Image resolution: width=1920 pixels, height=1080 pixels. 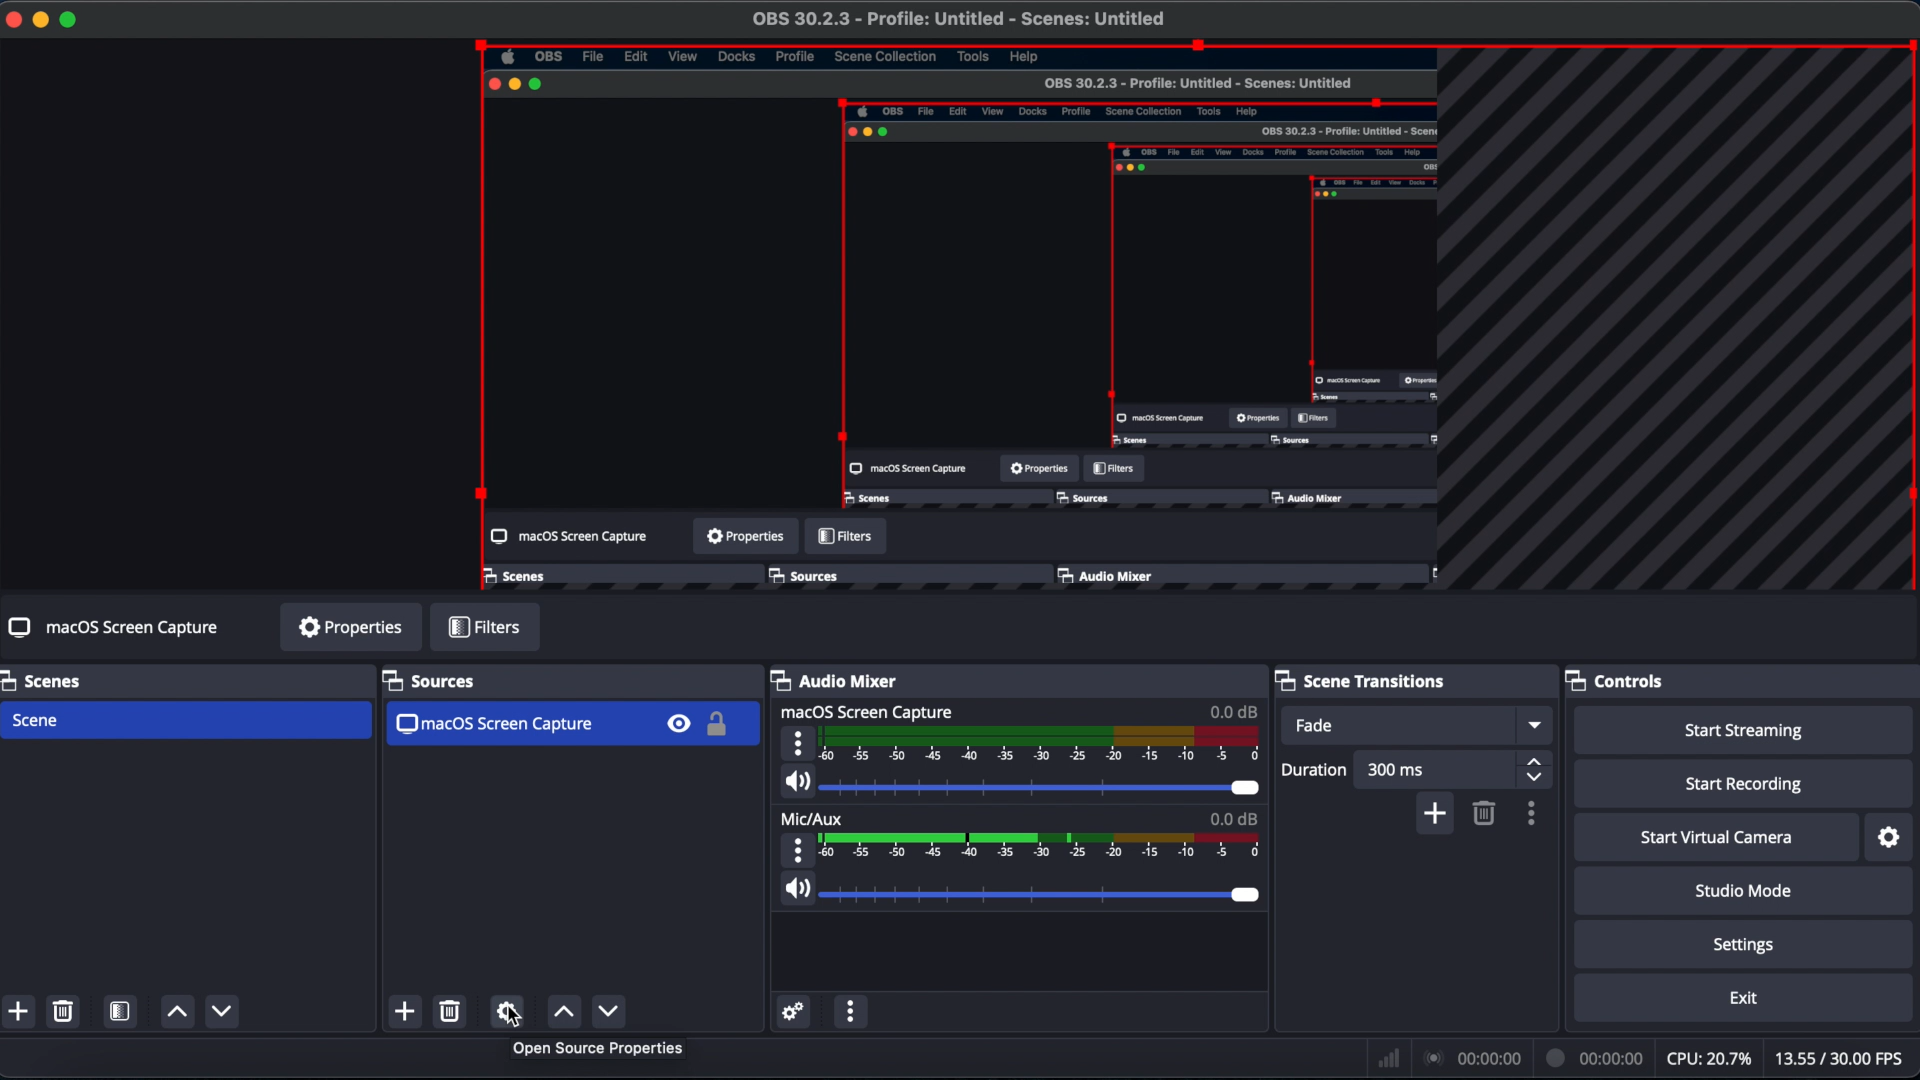 What do you see at coordinates (126, 625) in the screenshot?
I see `no source selected` at bounding box center [126, 625].